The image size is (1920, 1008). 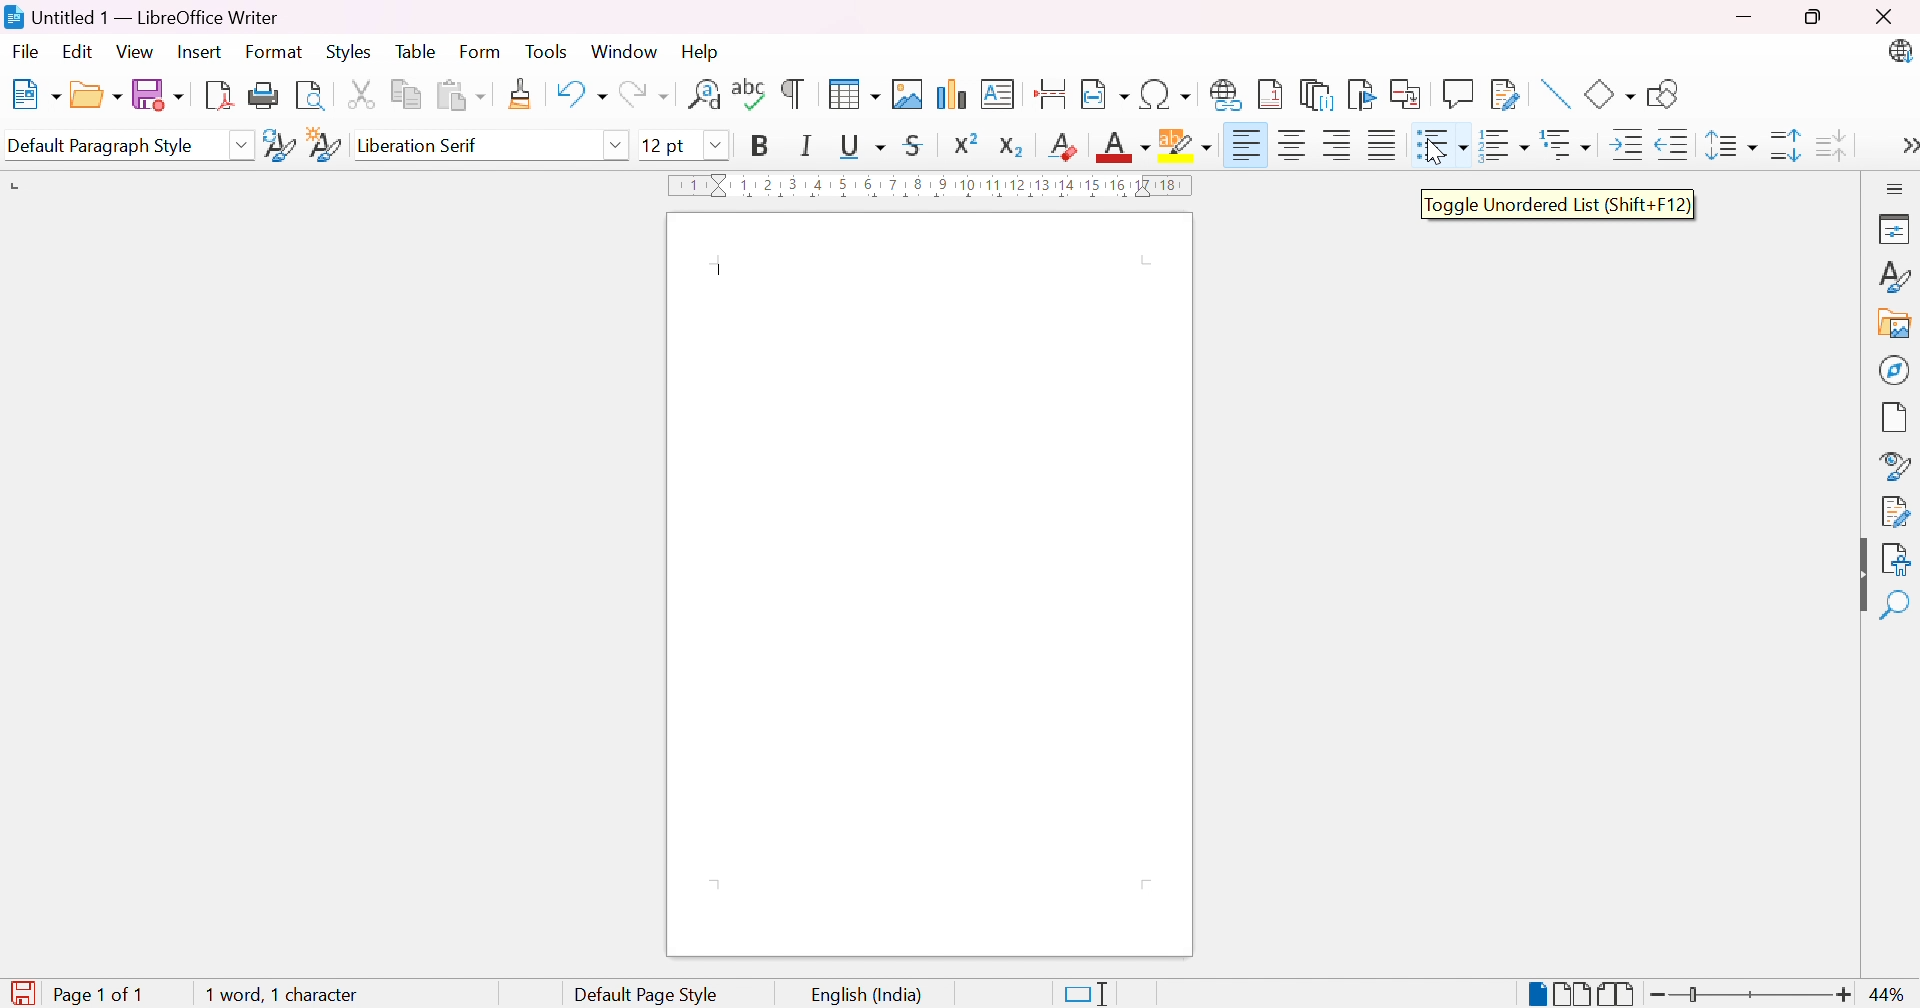 I want to click on Close, so click(x=1890, y=16).